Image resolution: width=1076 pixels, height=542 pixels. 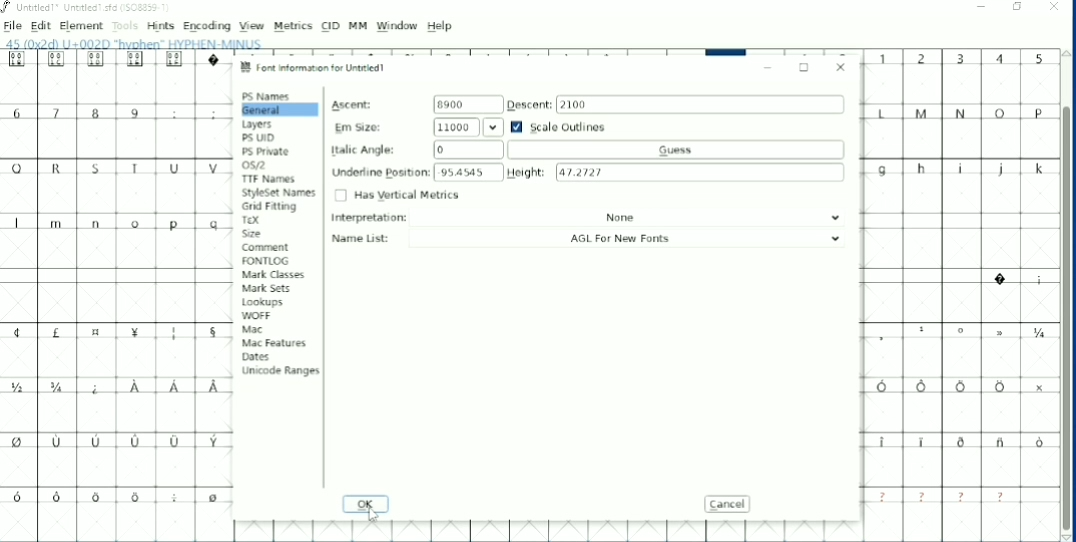 I want to click on Interpretation, so click(x=590, y=218).